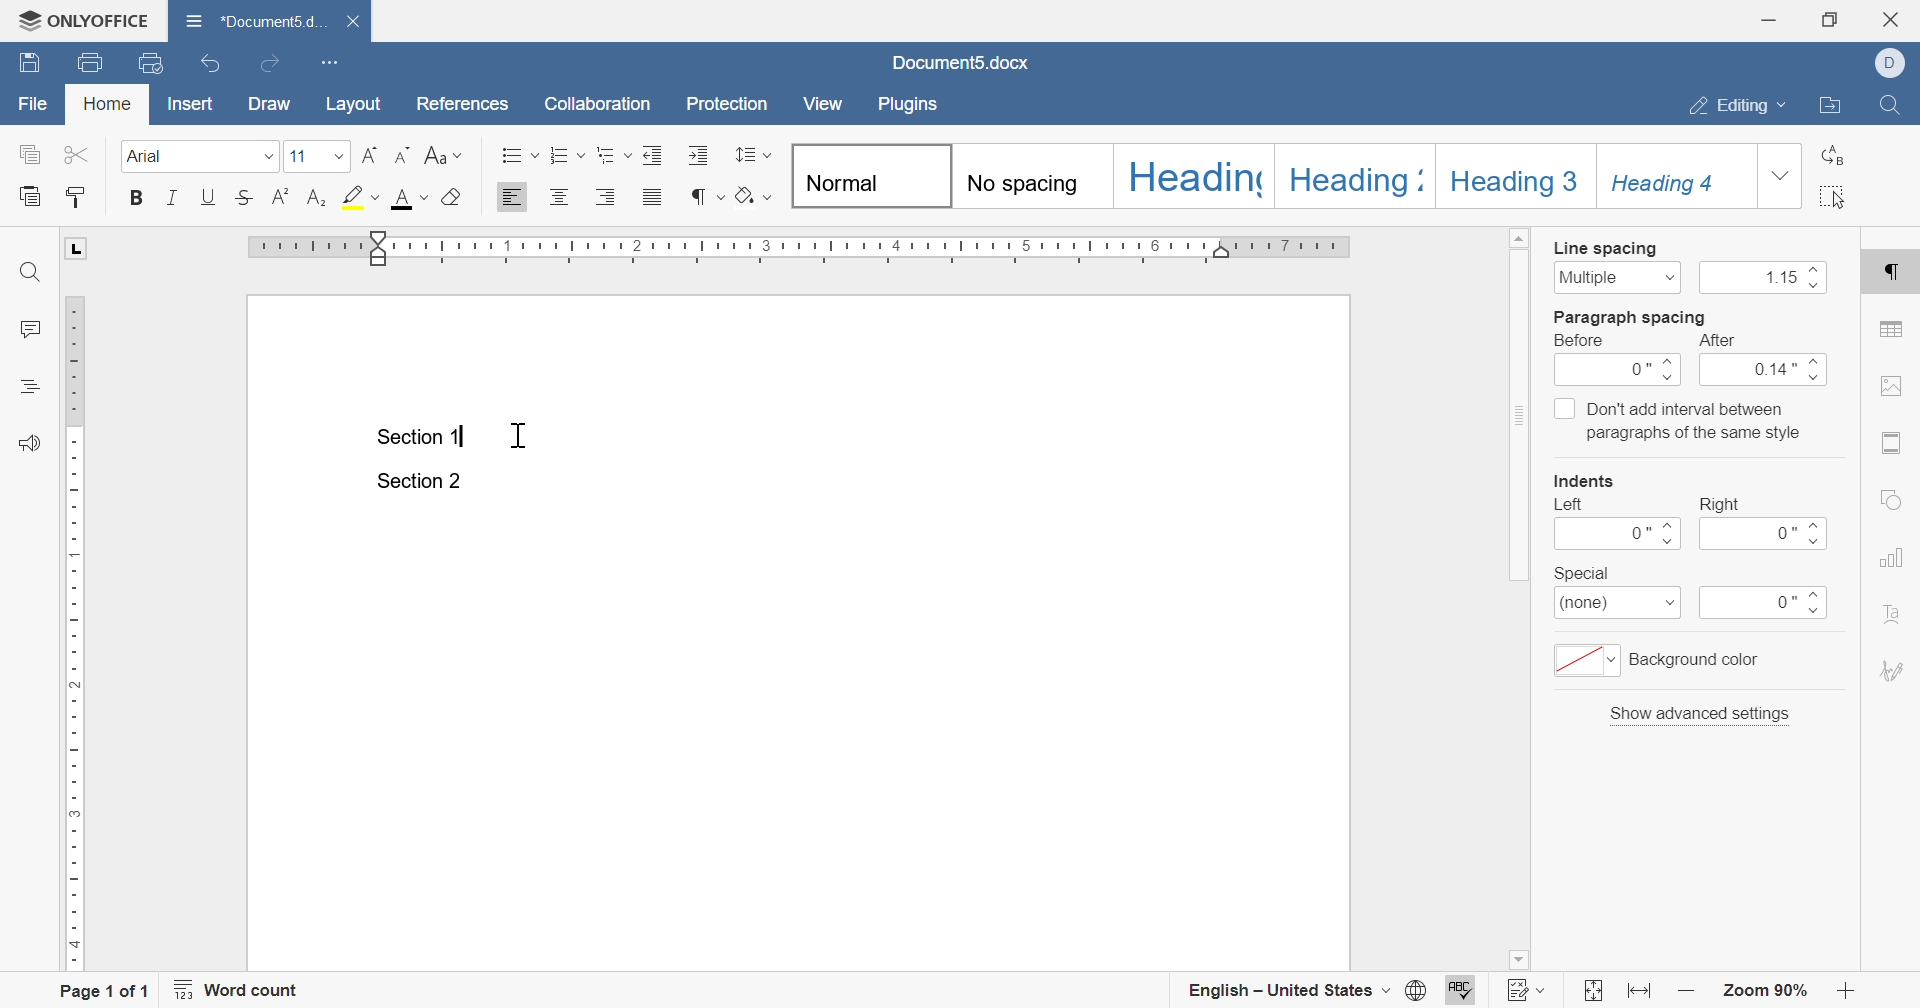 The width and height of the screenshot is (1920, 1008). I want to click on change case, so click(443, 154).